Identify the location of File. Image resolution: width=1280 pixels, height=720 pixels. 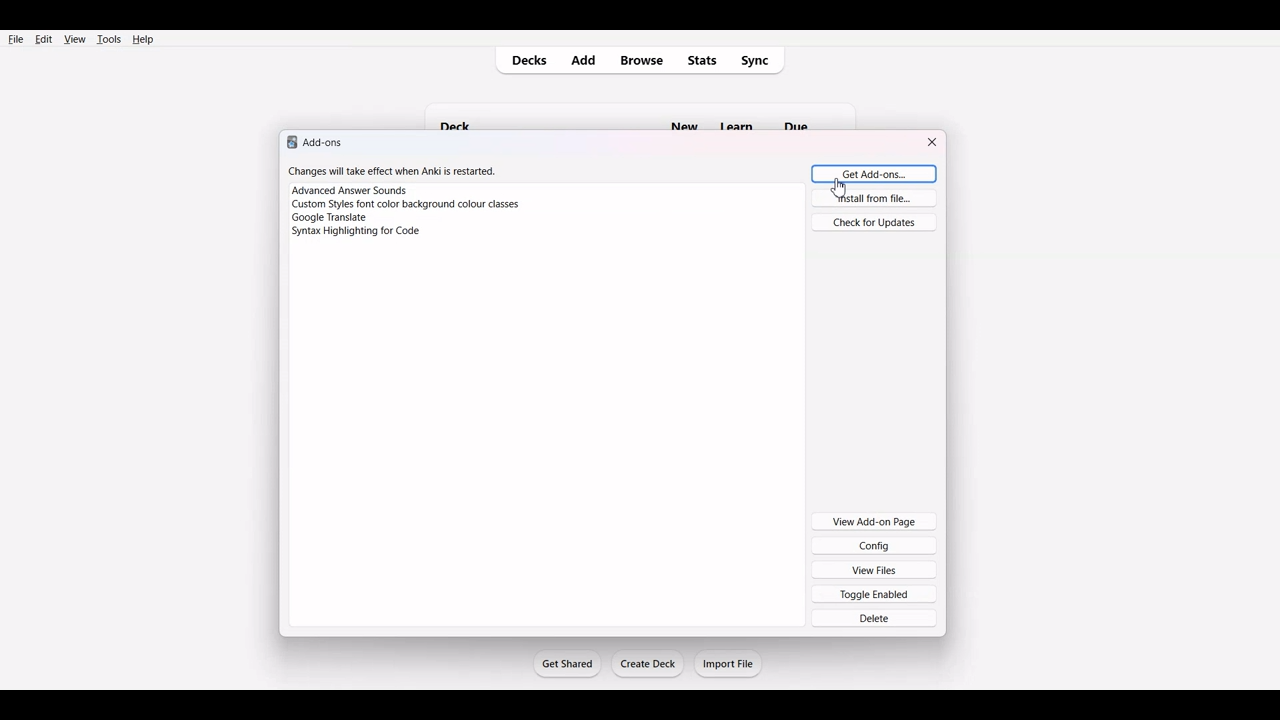
(16, 38).